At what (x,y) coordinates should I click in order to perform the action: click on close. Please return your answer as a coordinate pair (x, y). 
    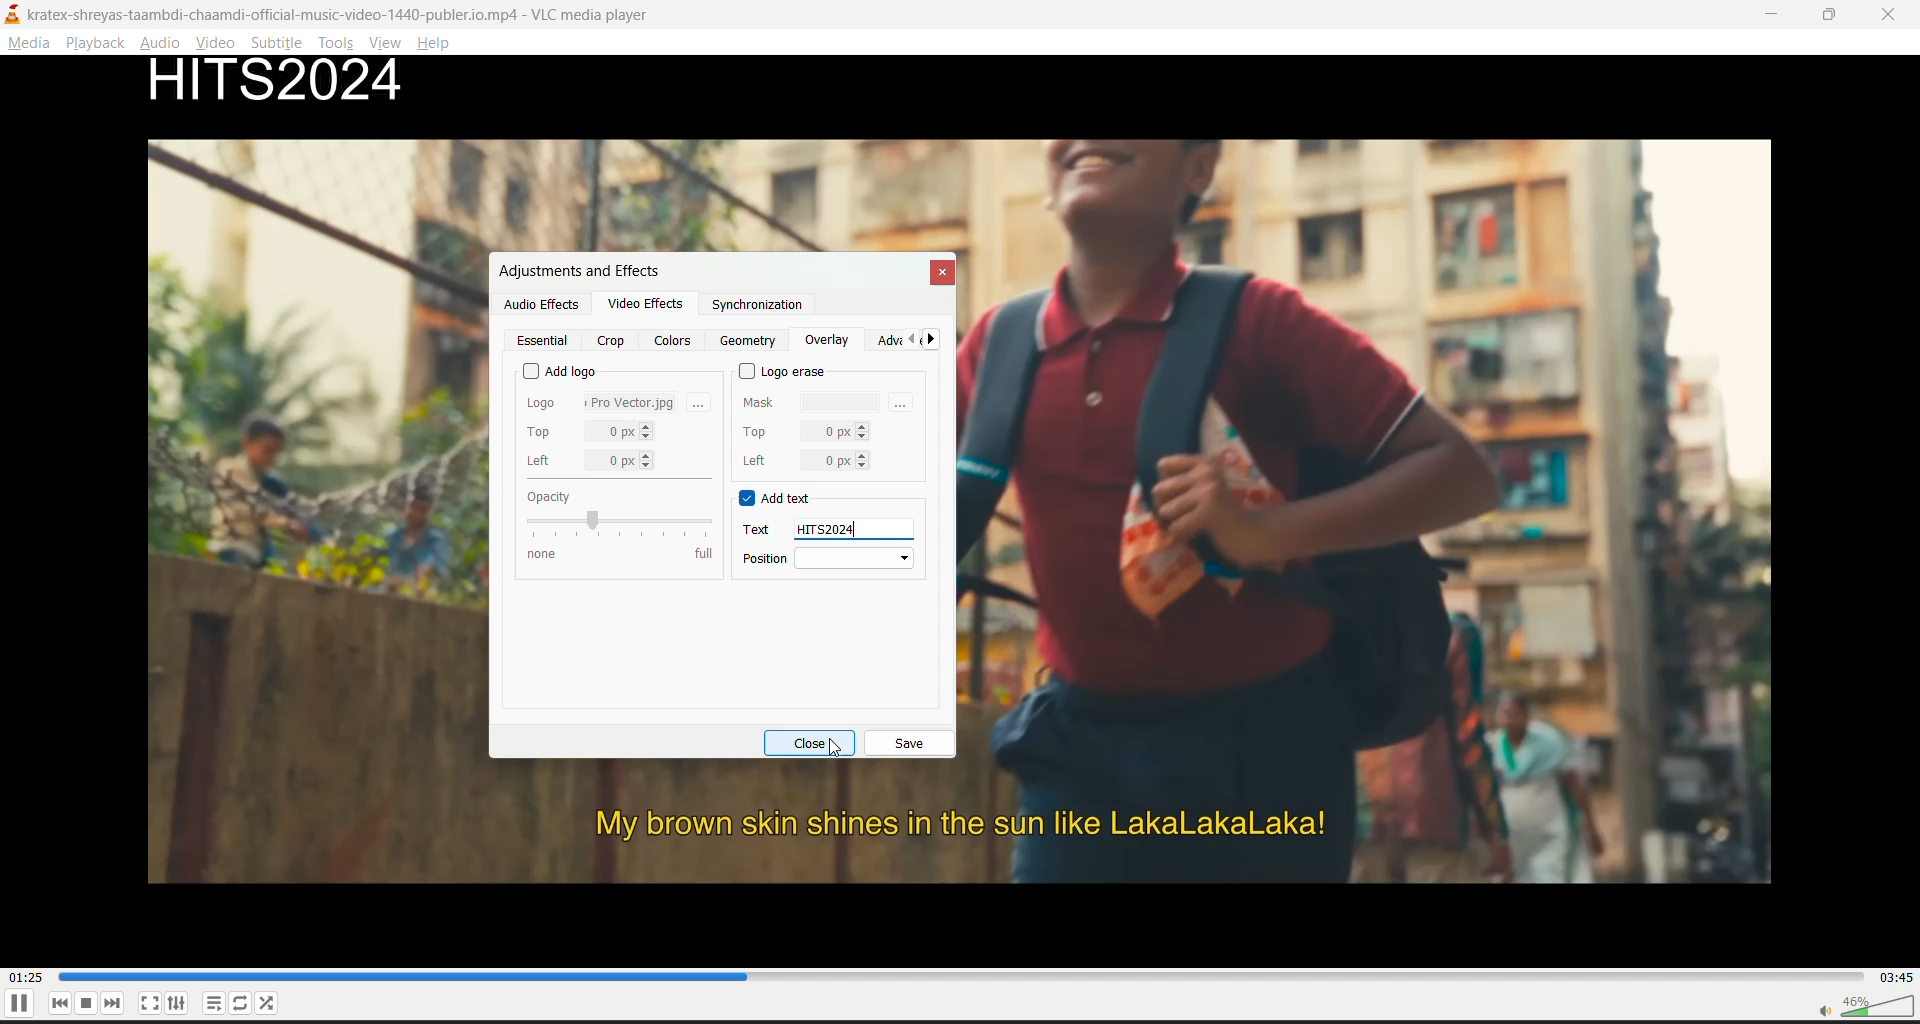
    Looking at the image, I should click on (1890, 17).